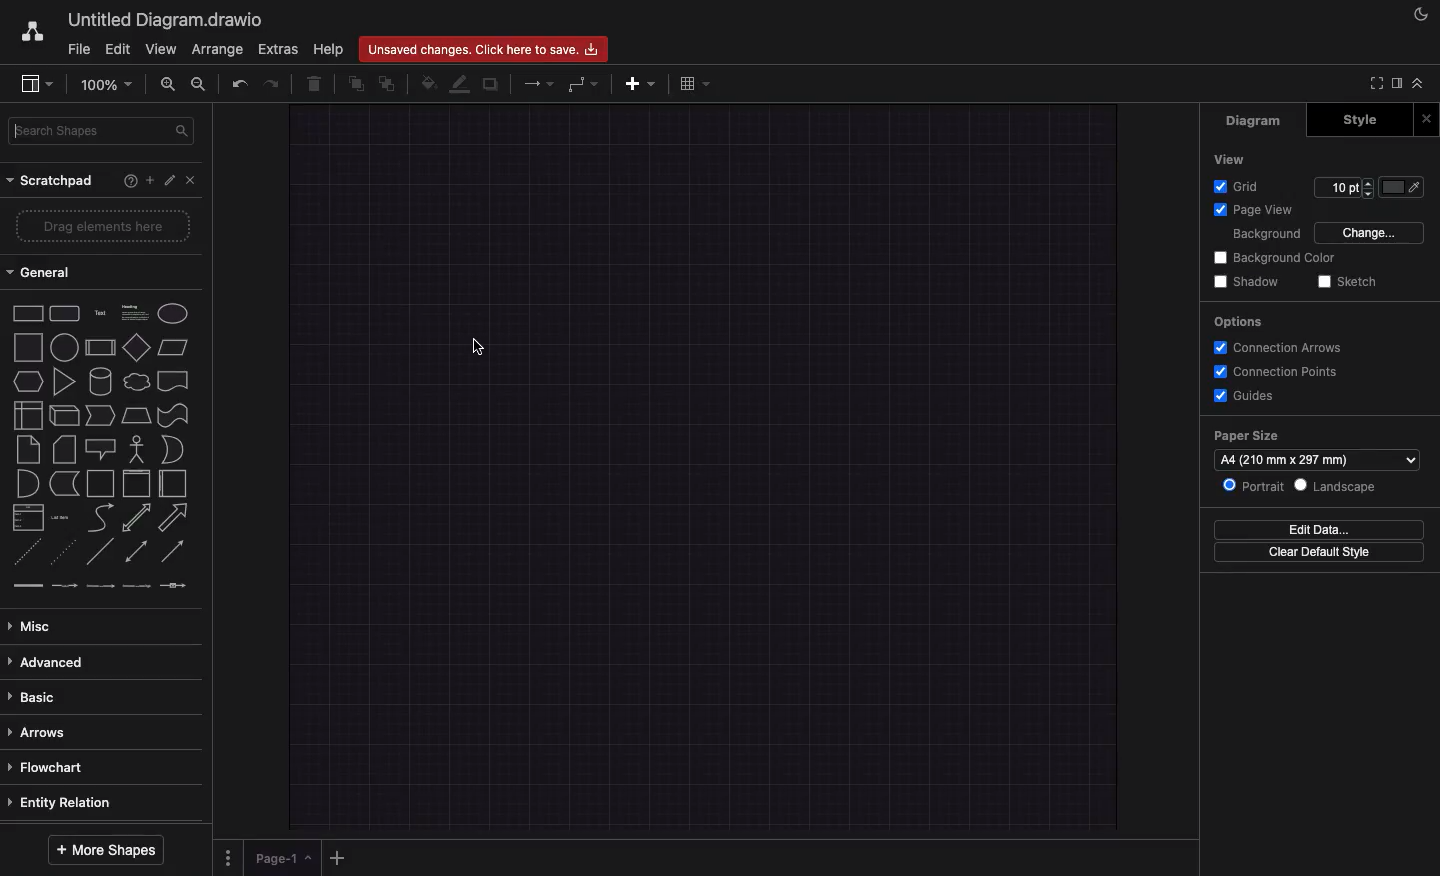  I want to click on Shapes, so click(103, 448).